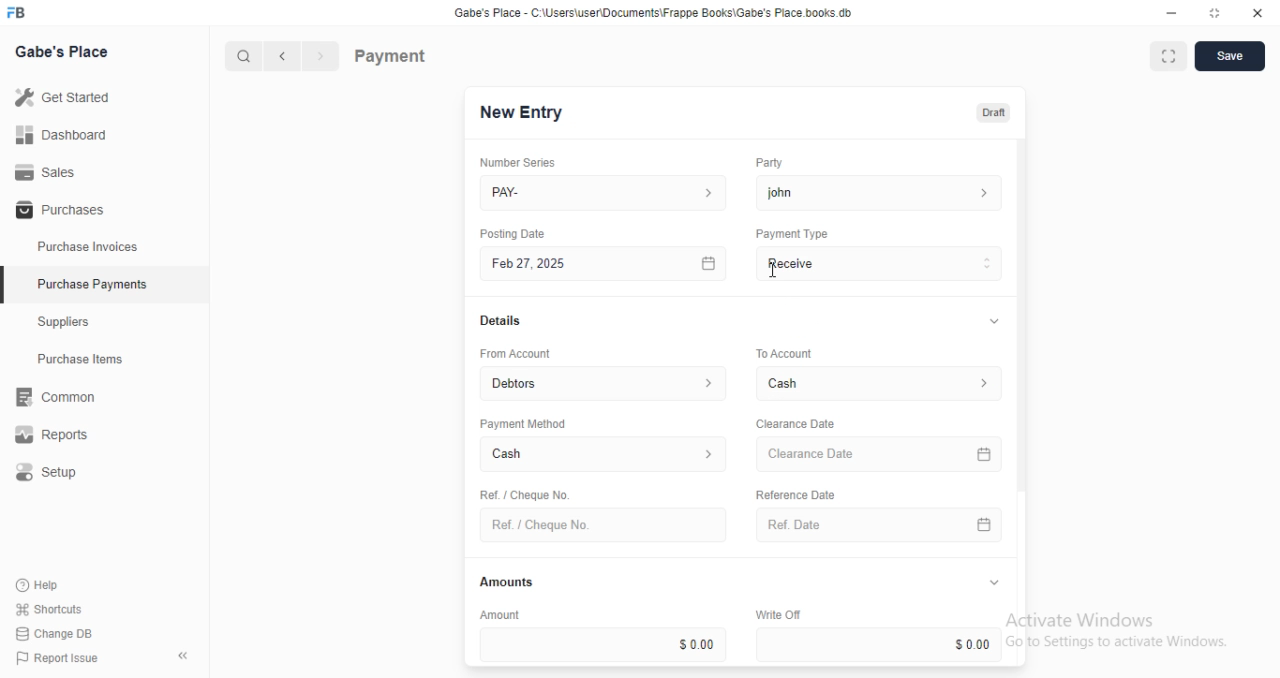 This screenshot has height=678, width=1280. I want to click on Amounts, so click(502, 582).